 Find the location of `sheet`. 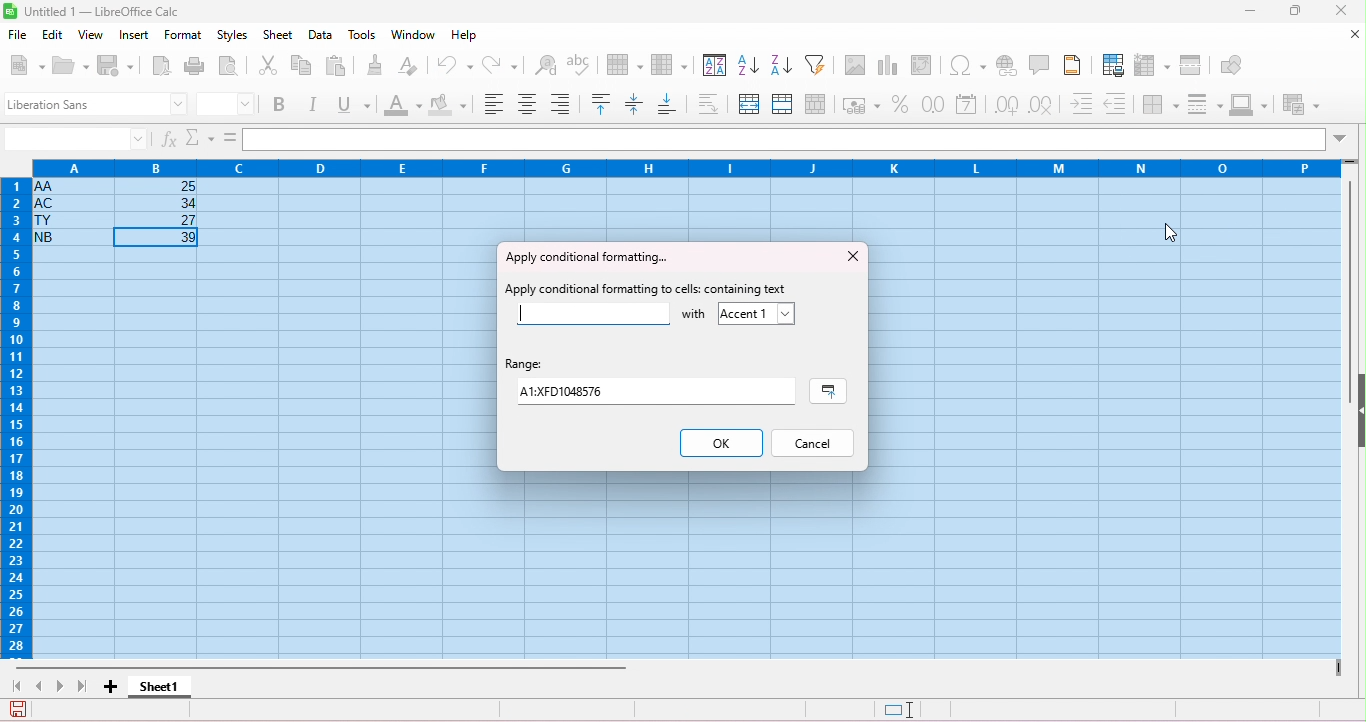

sheet is located at coordinates (280, 36).